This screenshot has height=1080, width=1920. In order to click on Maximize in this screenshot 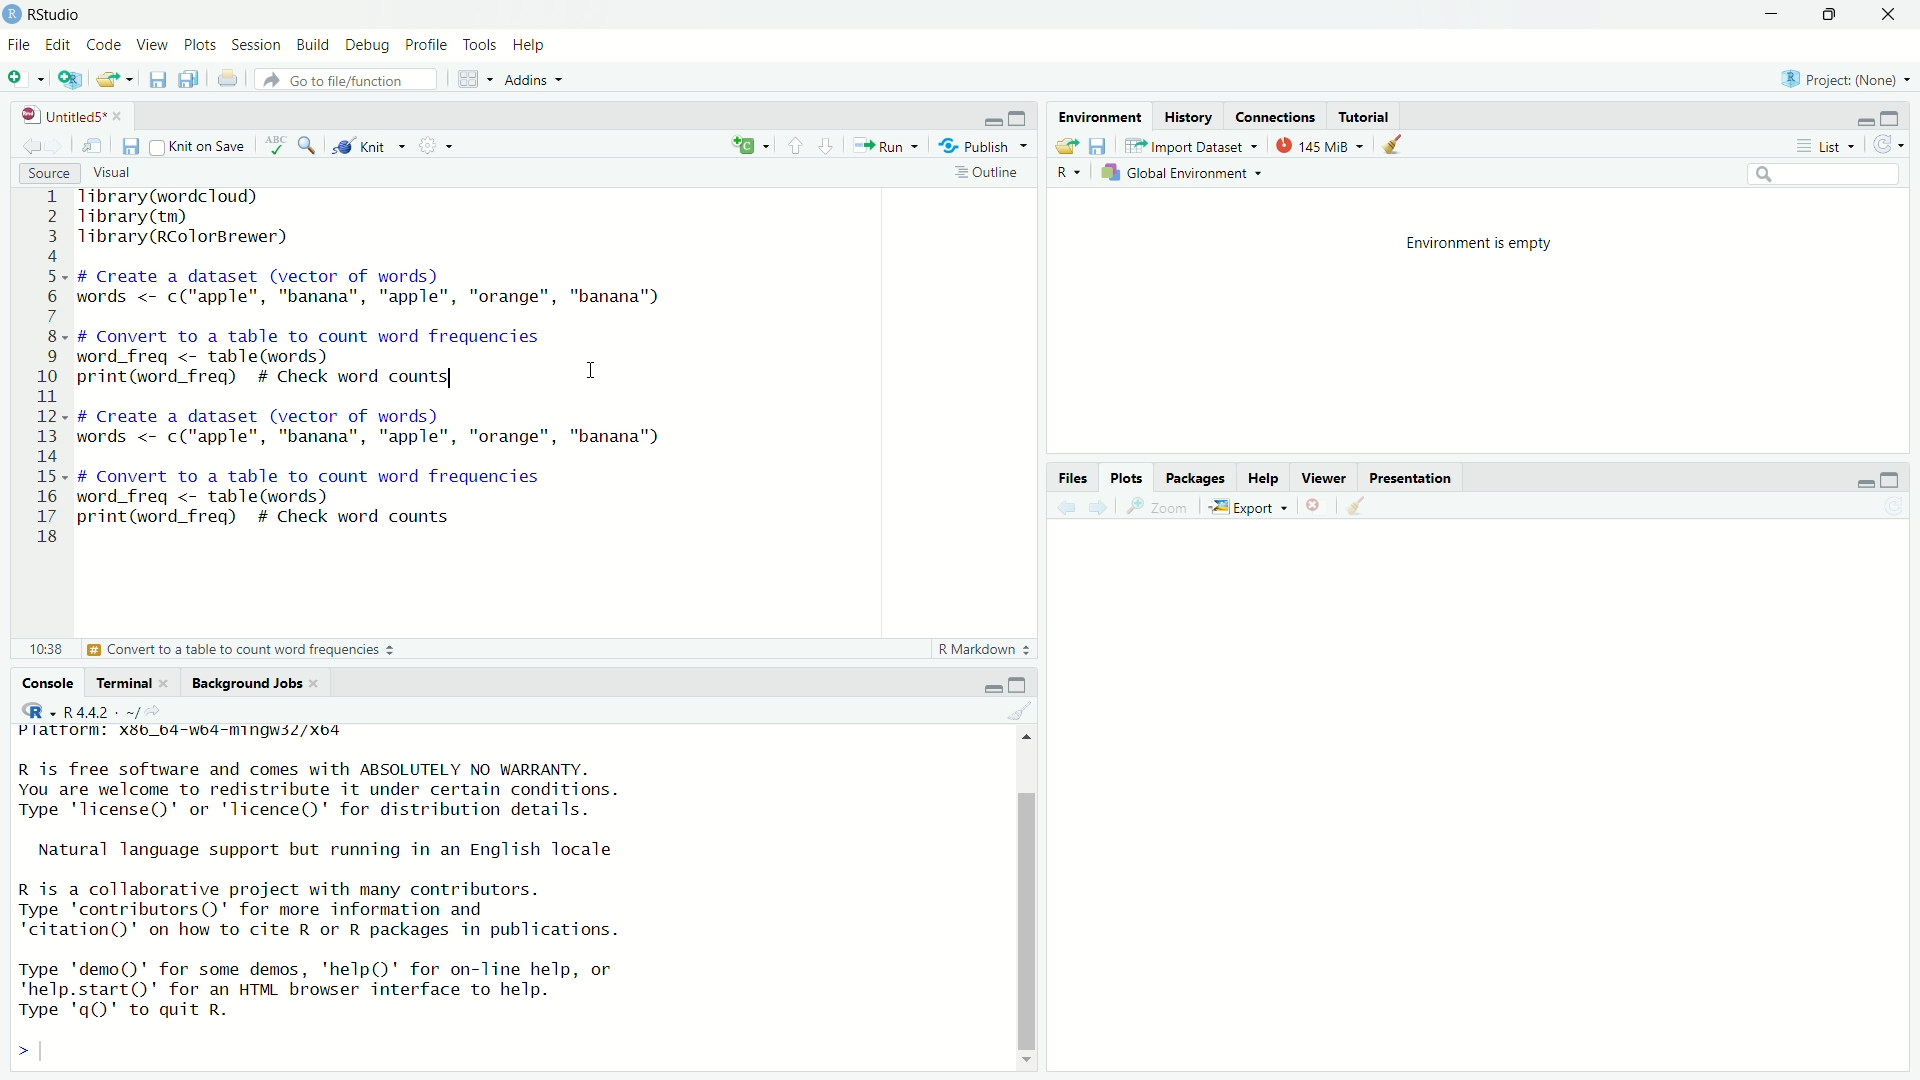, I will do `click(1889, 480)`.